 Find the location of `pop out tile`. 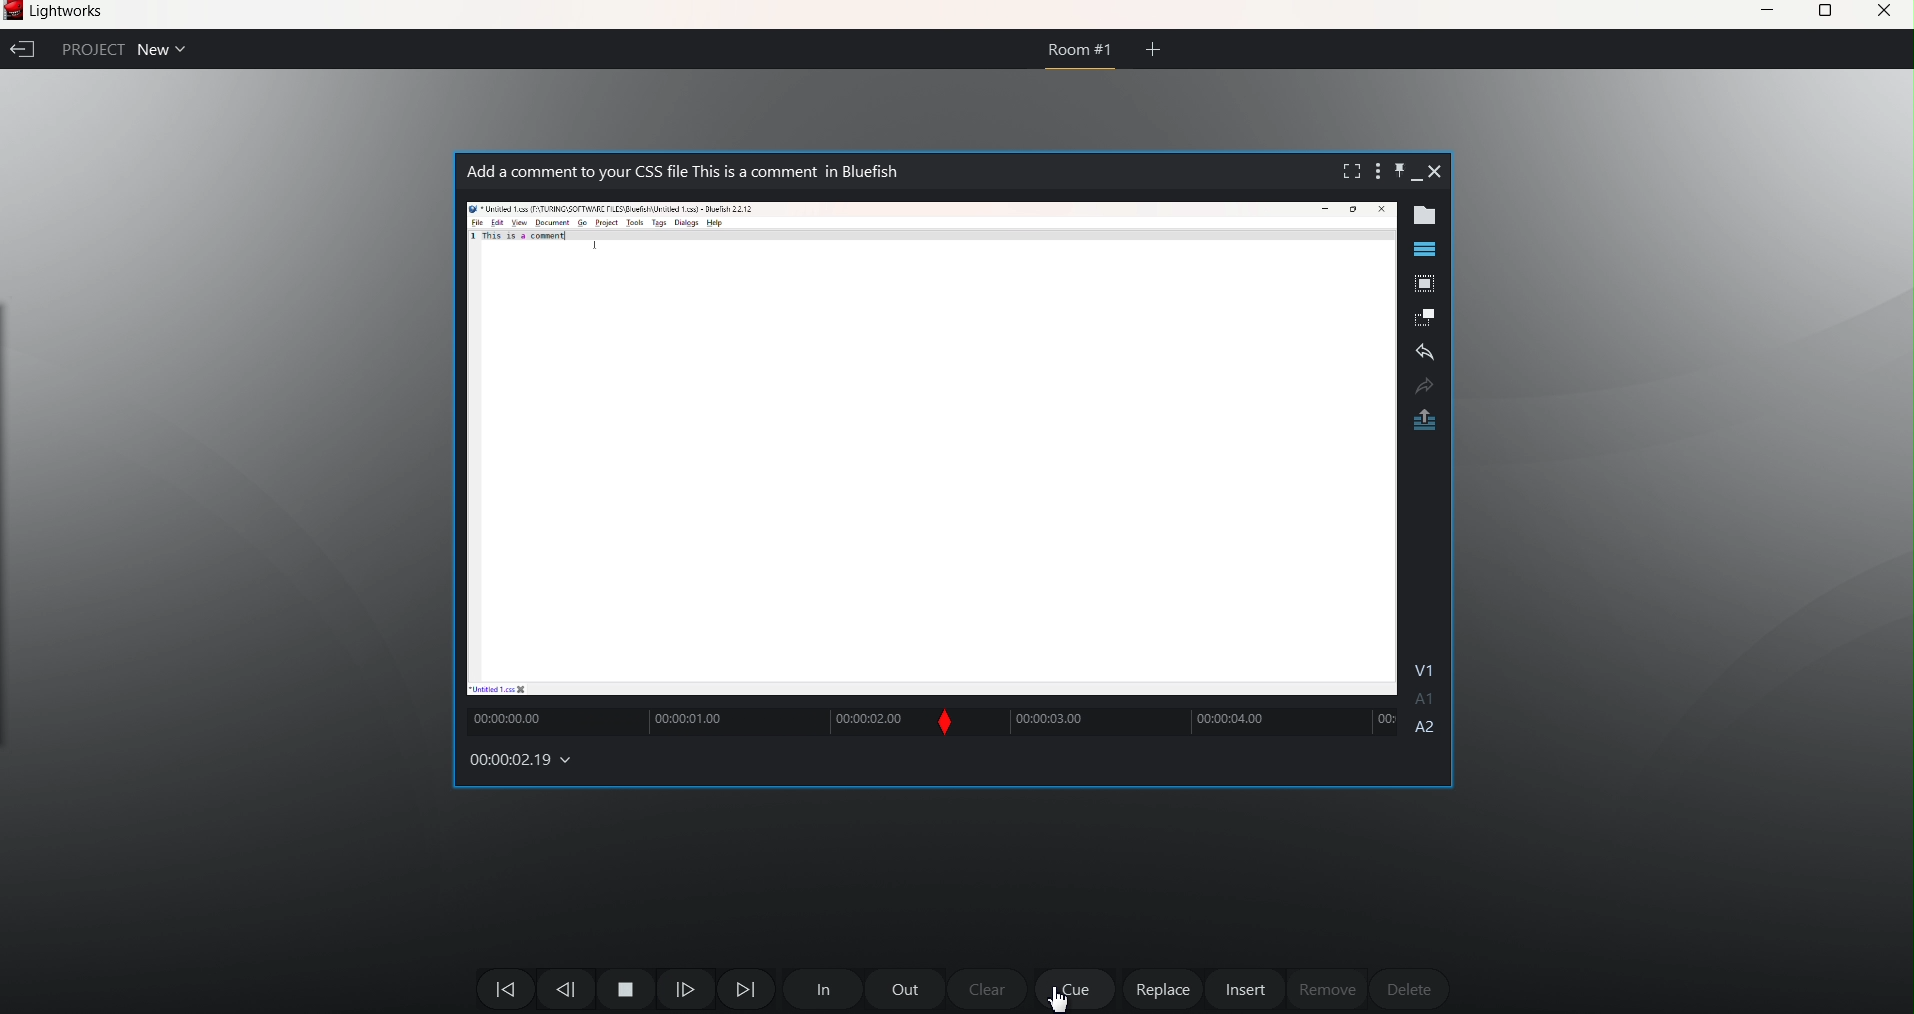

pop out tile is located at coordinates (1423, 286).